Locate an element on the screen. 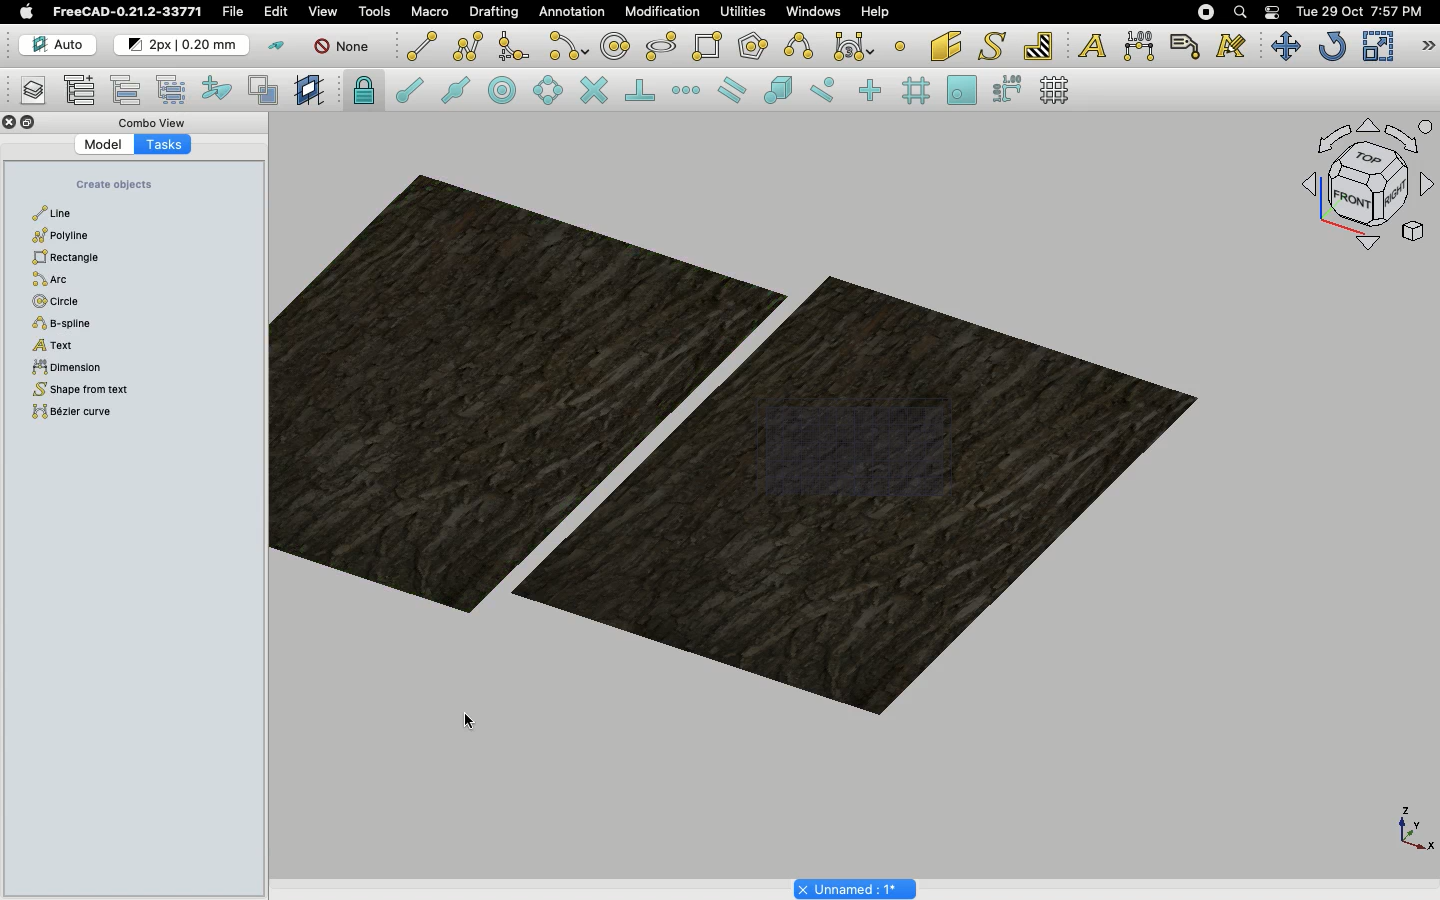  Snap special  is located at coordinates (782, 92).